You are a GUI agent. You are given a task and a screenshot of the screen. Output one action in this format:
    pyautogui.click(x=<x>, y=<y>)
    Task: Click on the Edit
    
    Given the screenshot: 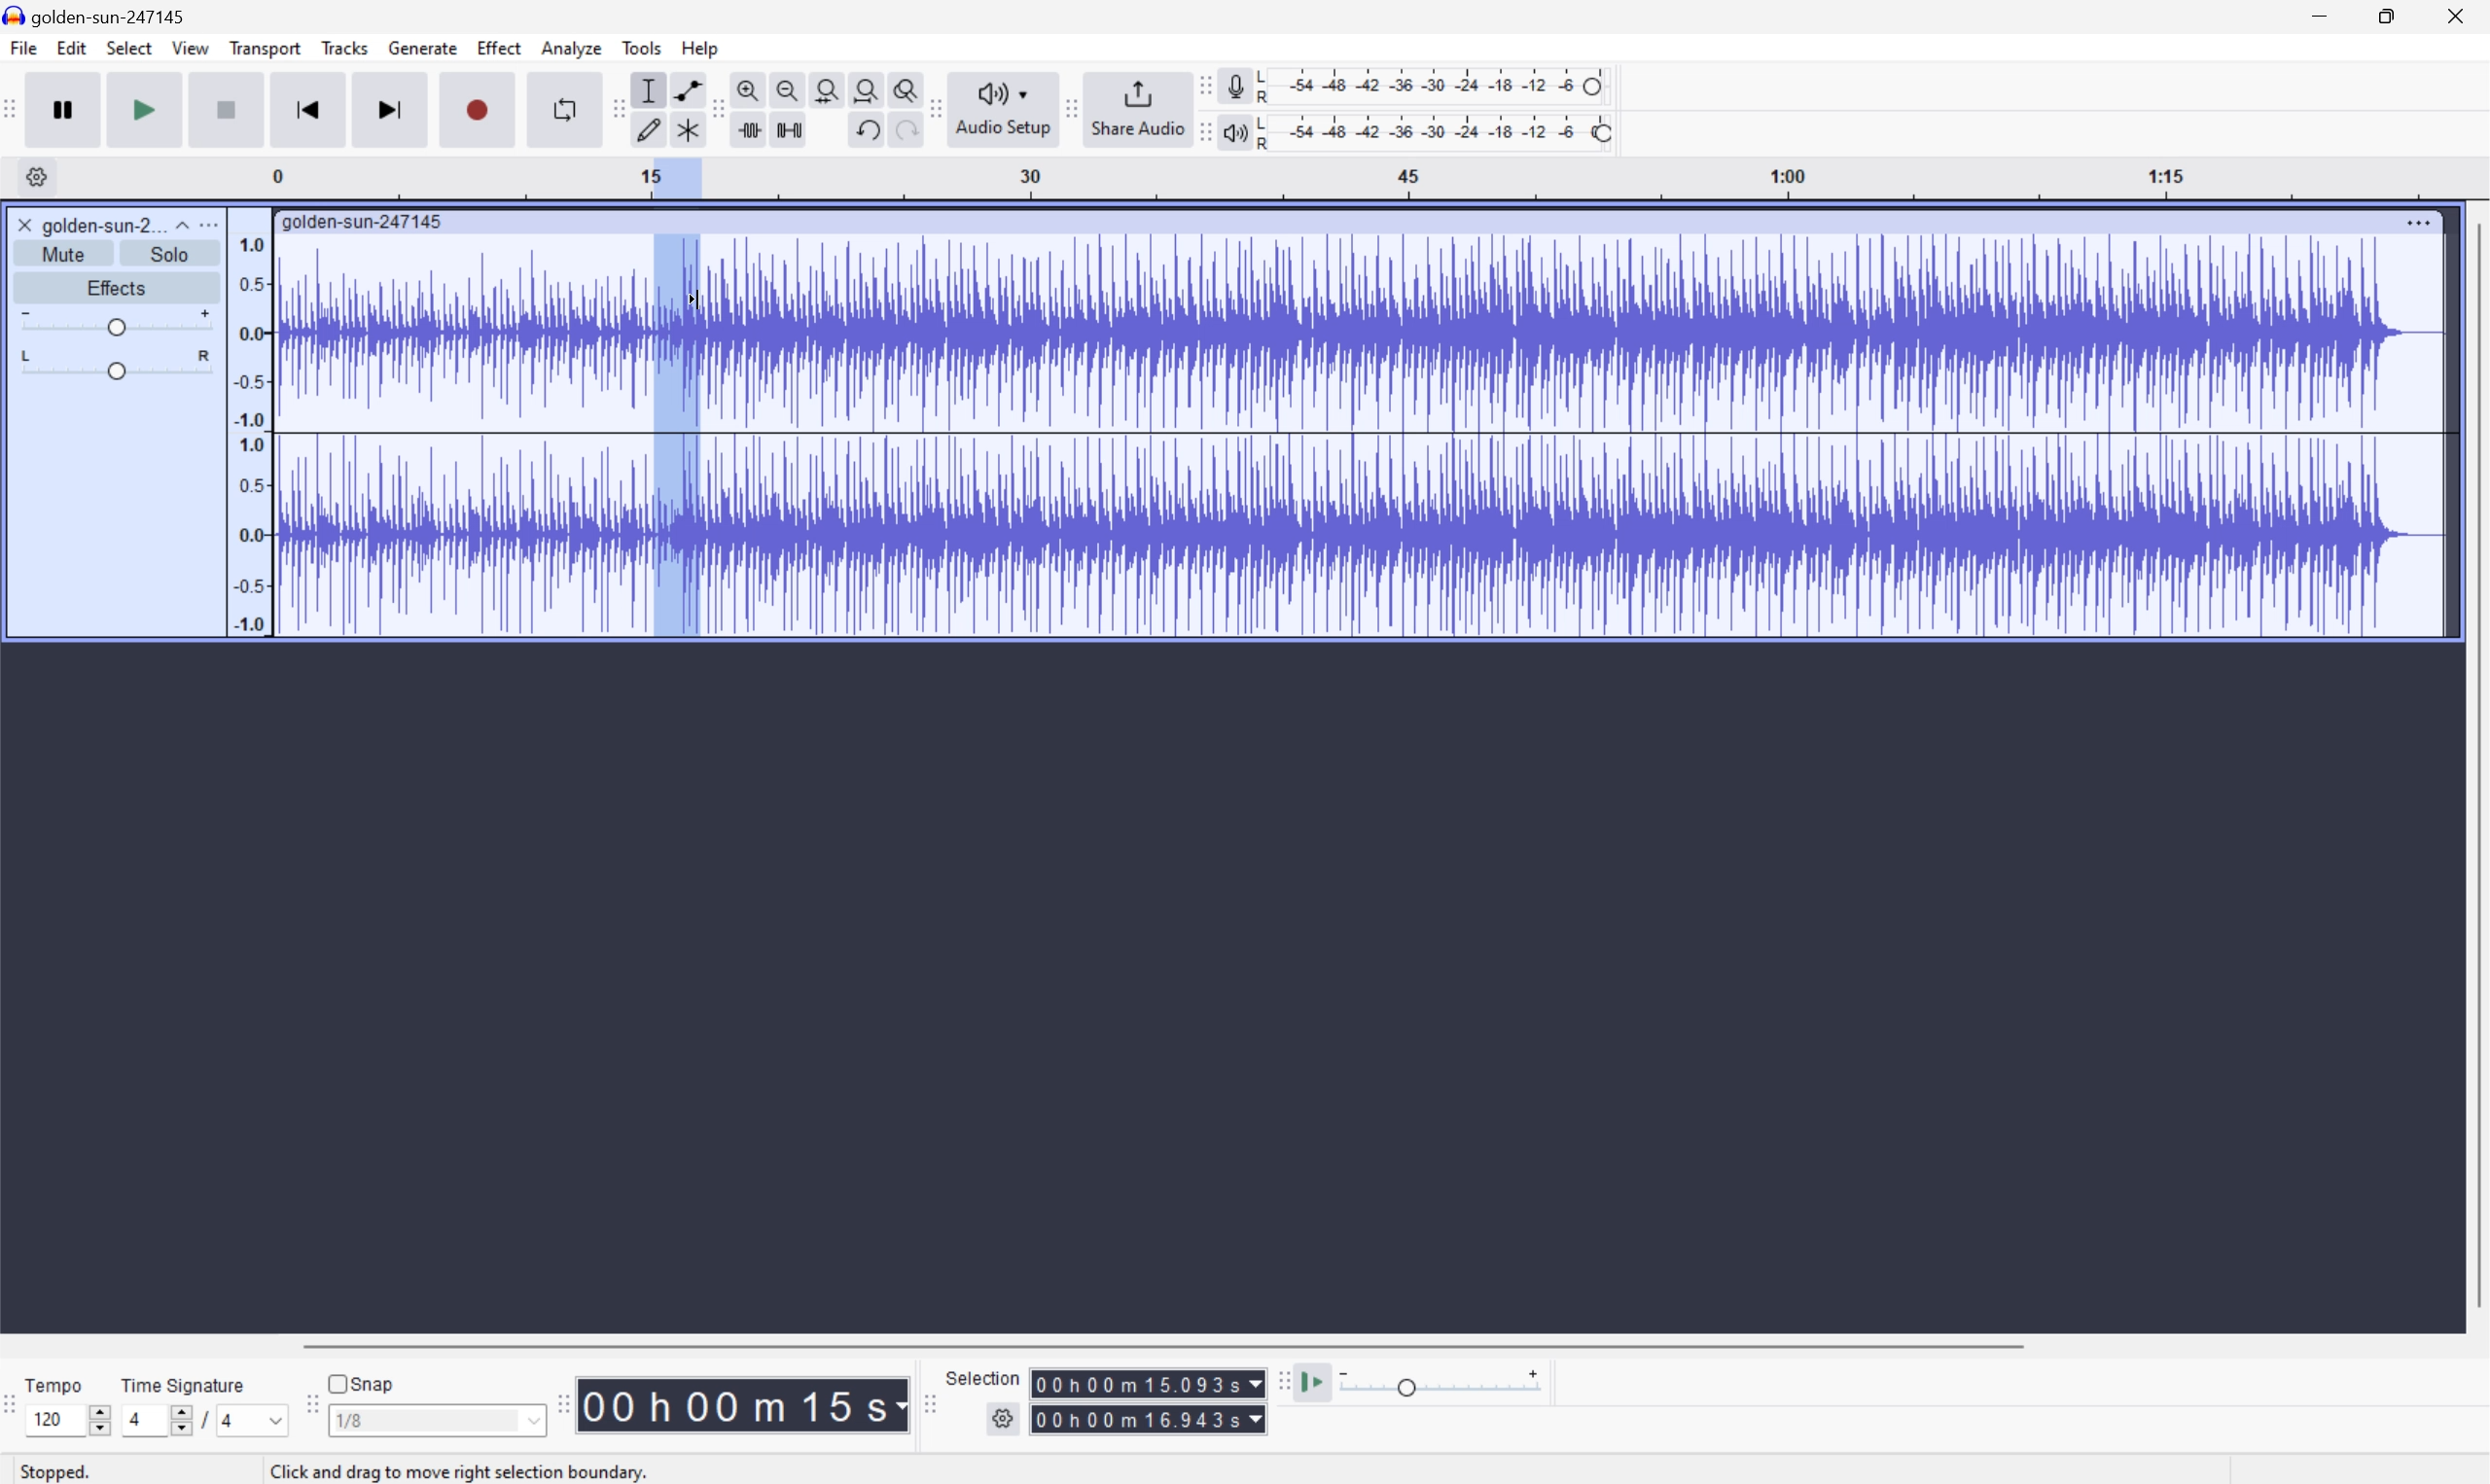 What is the action you would take?
    pyautogui.click(x=73, y=49)
    